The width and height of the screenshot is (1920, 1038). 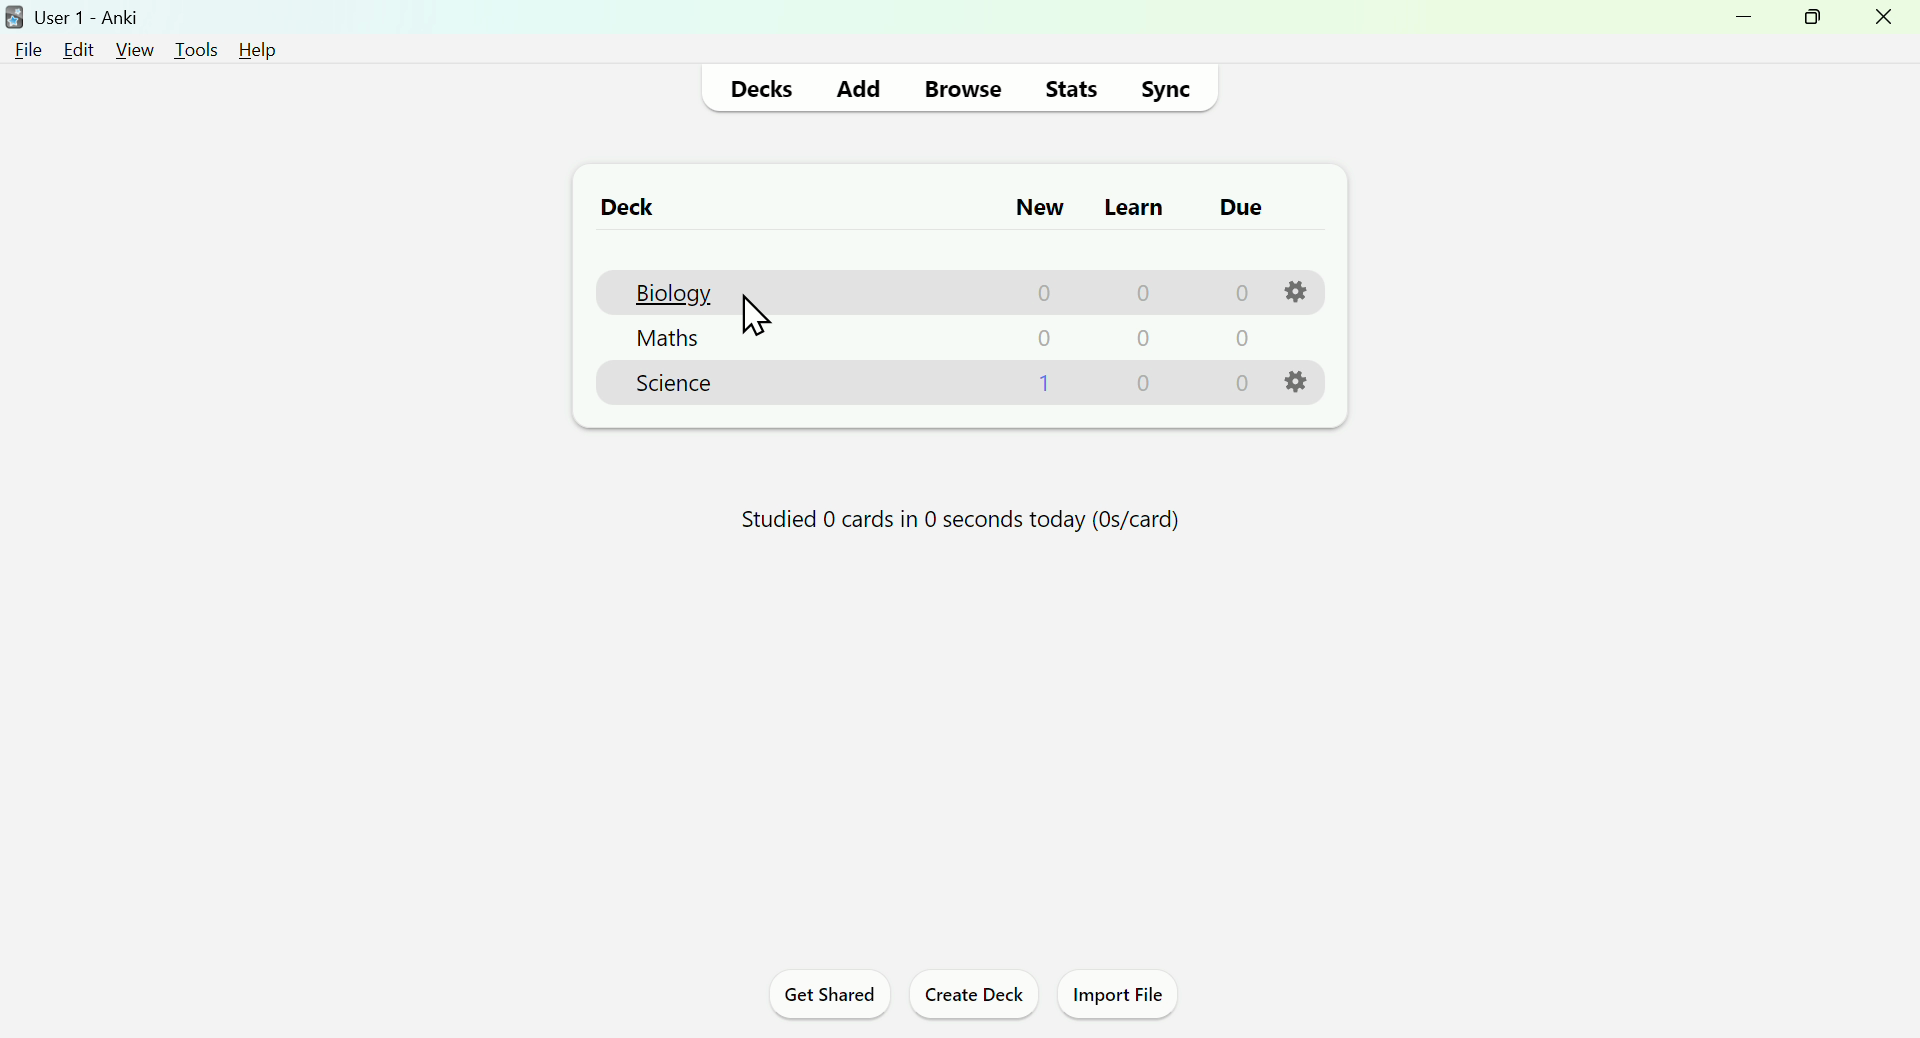 What do you see at coordinates (958, 91) in the screenshot?
I see `Browse` at bounding box center [958, 91].